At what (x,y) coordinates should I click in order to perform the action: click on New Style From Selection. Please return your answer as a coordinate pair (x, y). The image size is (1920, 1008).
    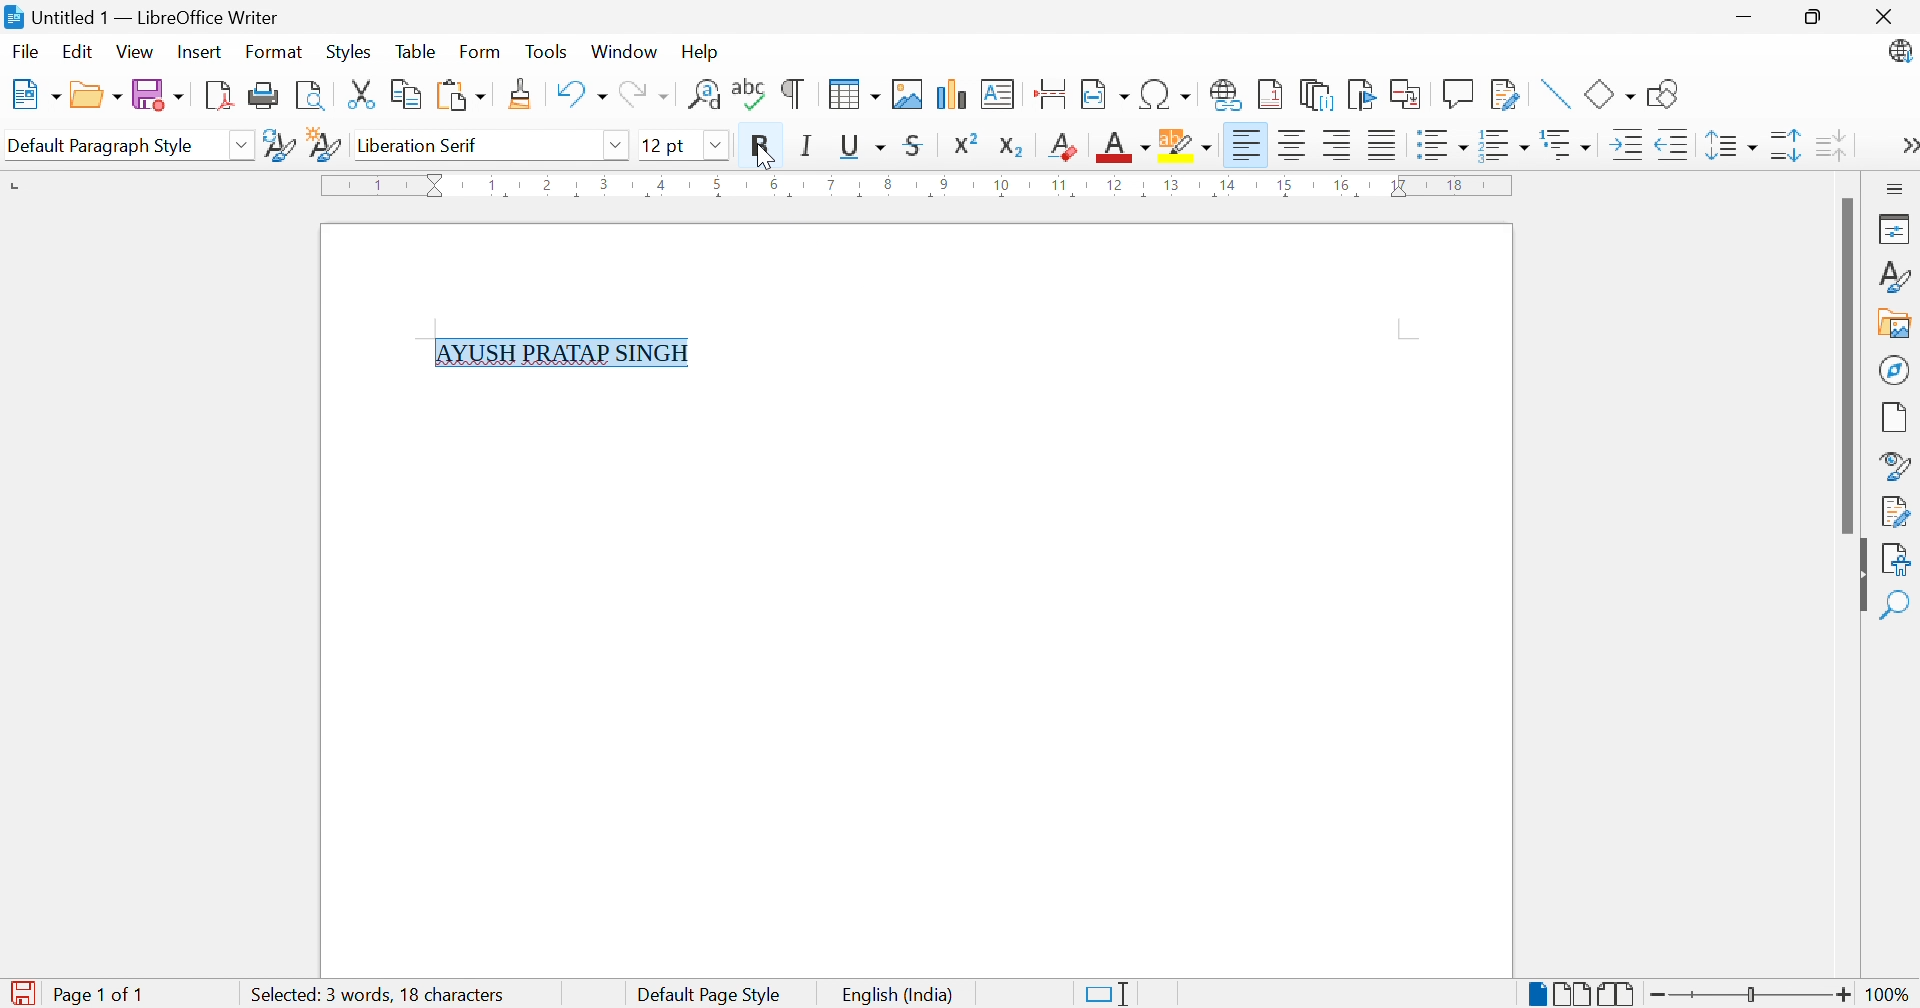
    Looking at the image, I should click on (327, 145).